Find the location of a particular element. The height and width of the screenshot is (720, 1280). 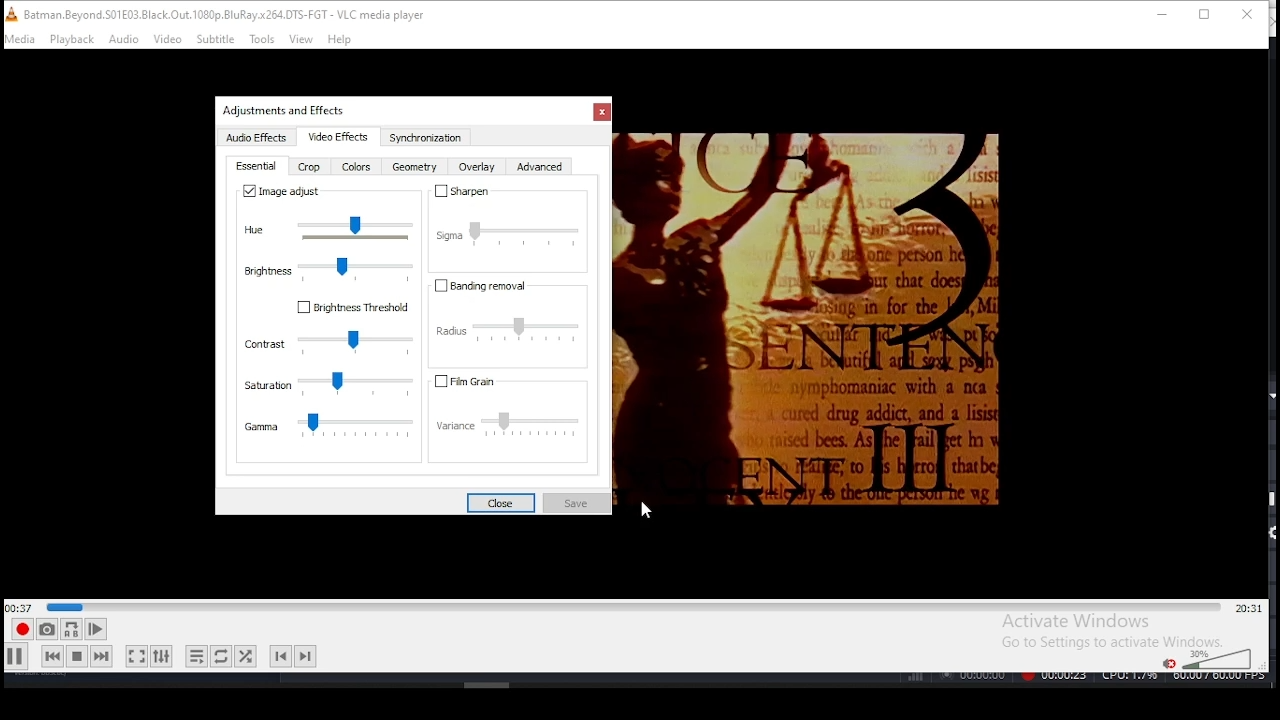

help is located at coordinates (339, 39).